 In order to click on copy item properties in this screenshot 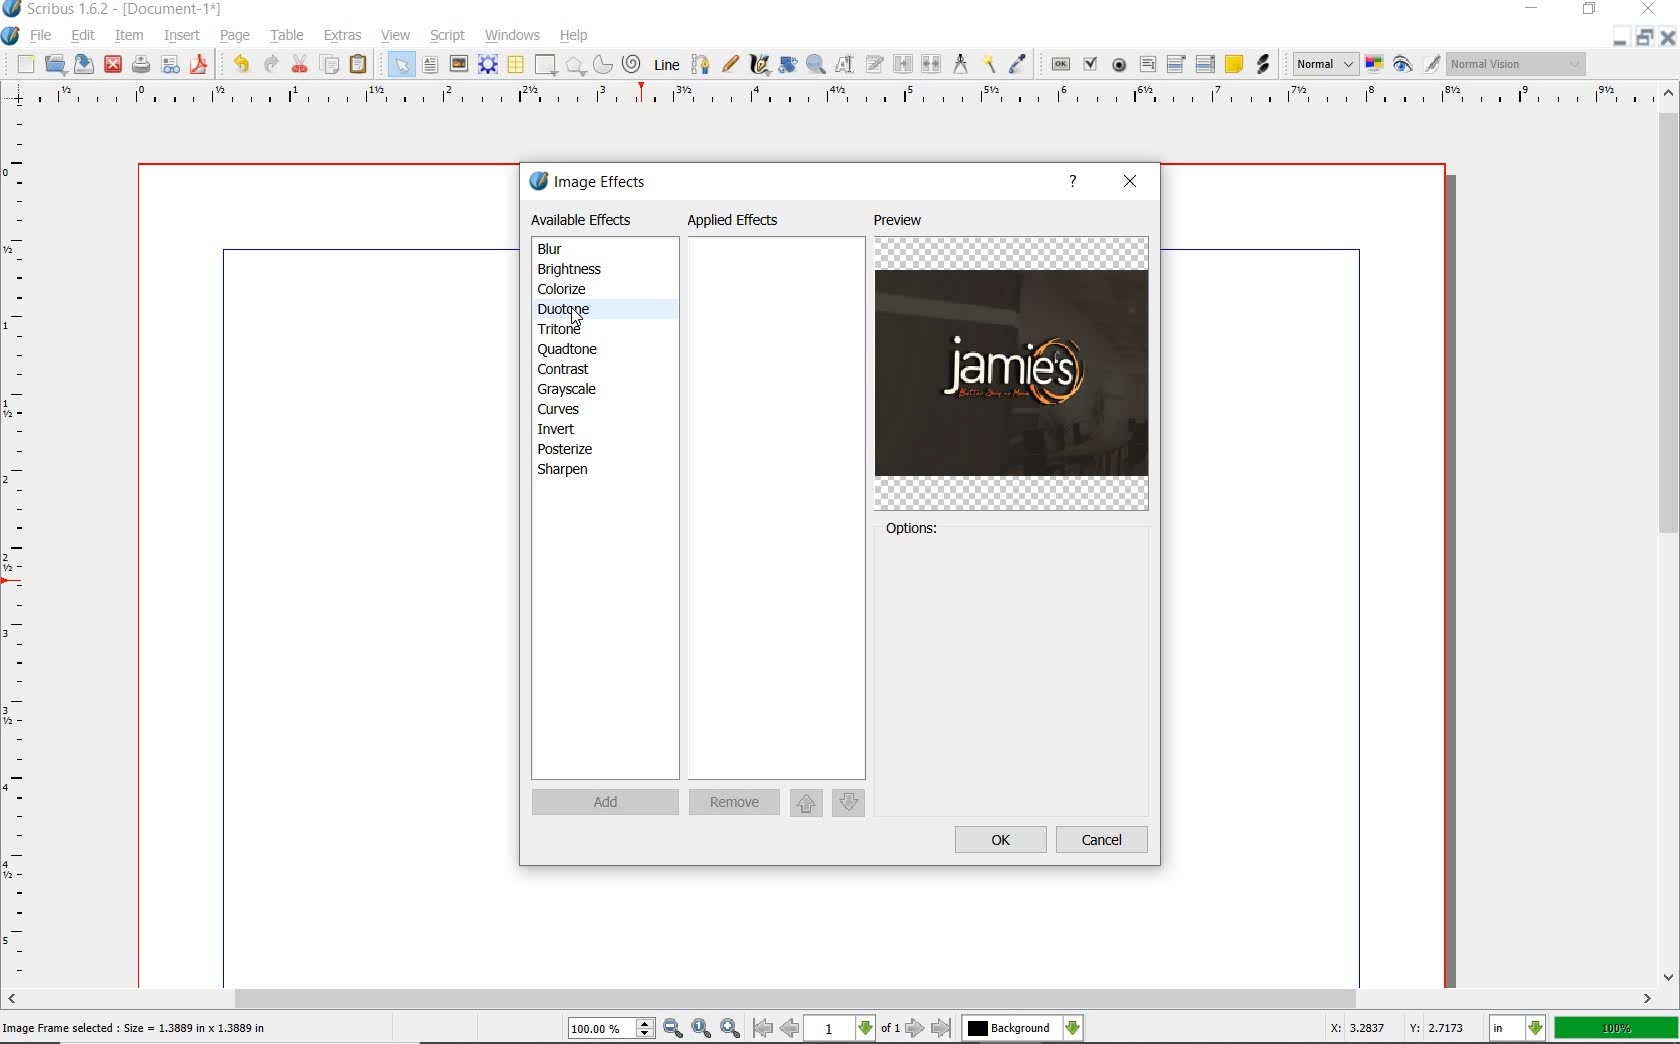, I will do `click(988, 64)`.